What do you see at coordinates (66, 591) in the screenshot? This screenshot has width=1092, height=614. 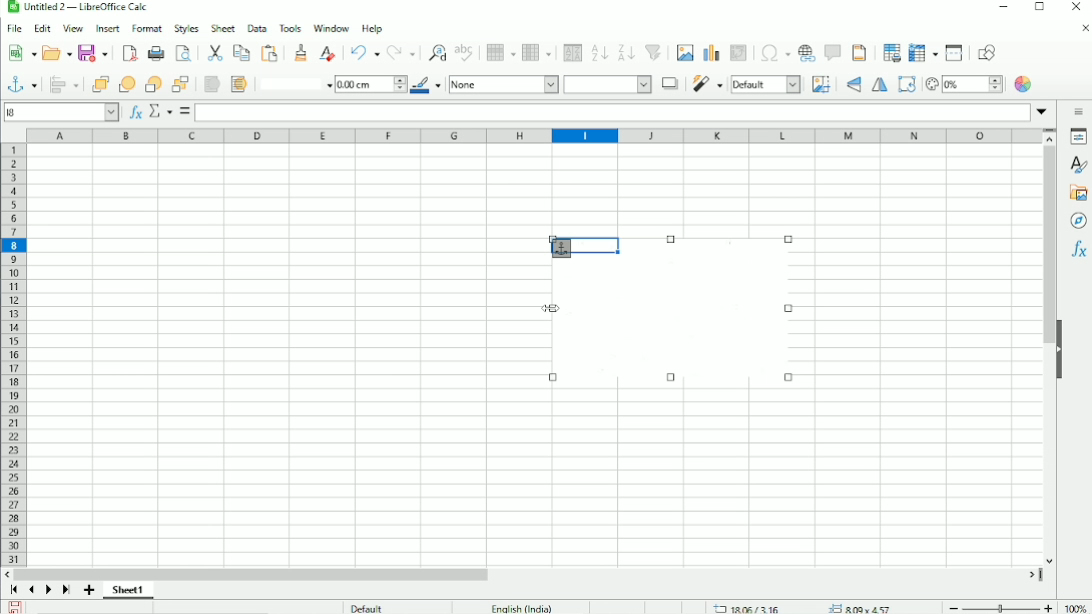 I see `Scroll to last sheet` at bounding box center [66, 591].